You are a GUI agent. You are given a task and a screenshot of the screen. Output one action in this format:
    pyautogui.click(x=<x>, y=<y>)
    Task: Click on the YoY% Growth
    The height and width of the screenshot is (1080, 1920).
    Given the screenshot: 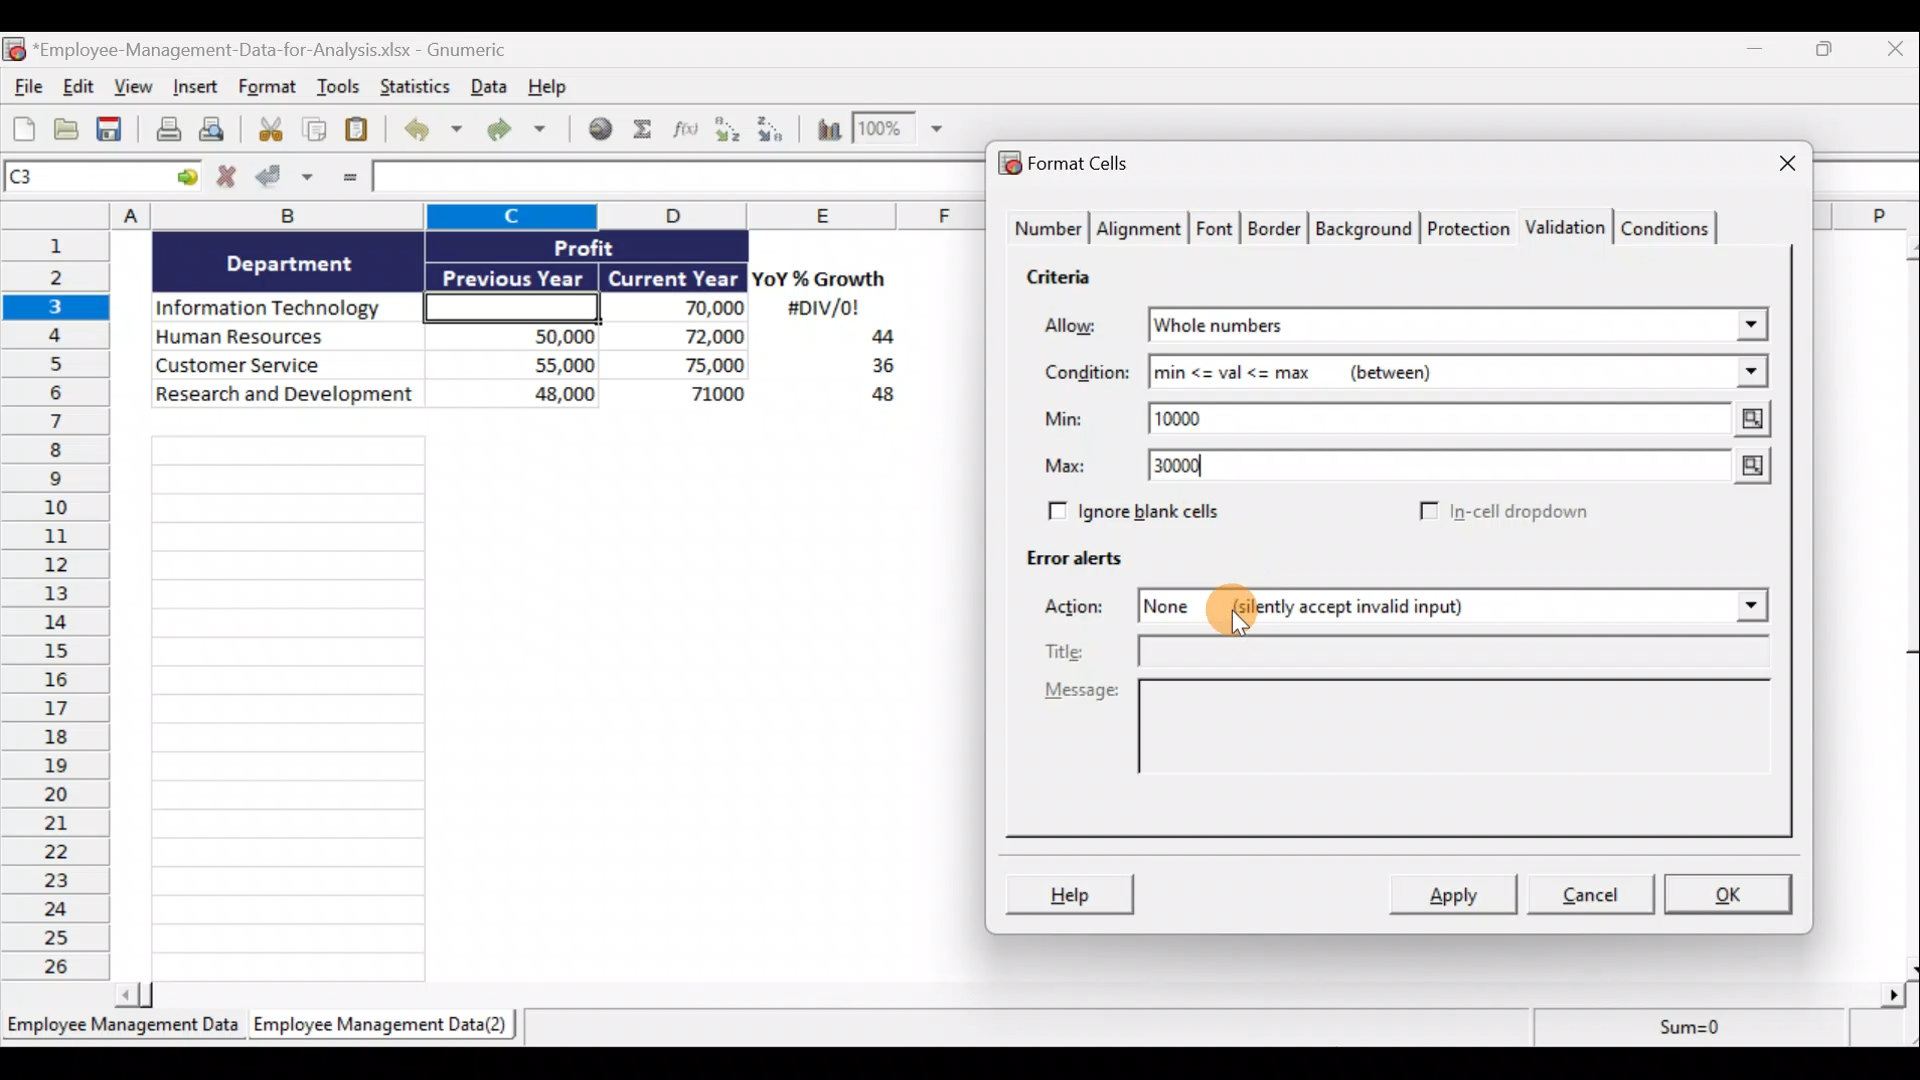 What is the action you would take?
    pyautogui.click(x=820, y=280)
    